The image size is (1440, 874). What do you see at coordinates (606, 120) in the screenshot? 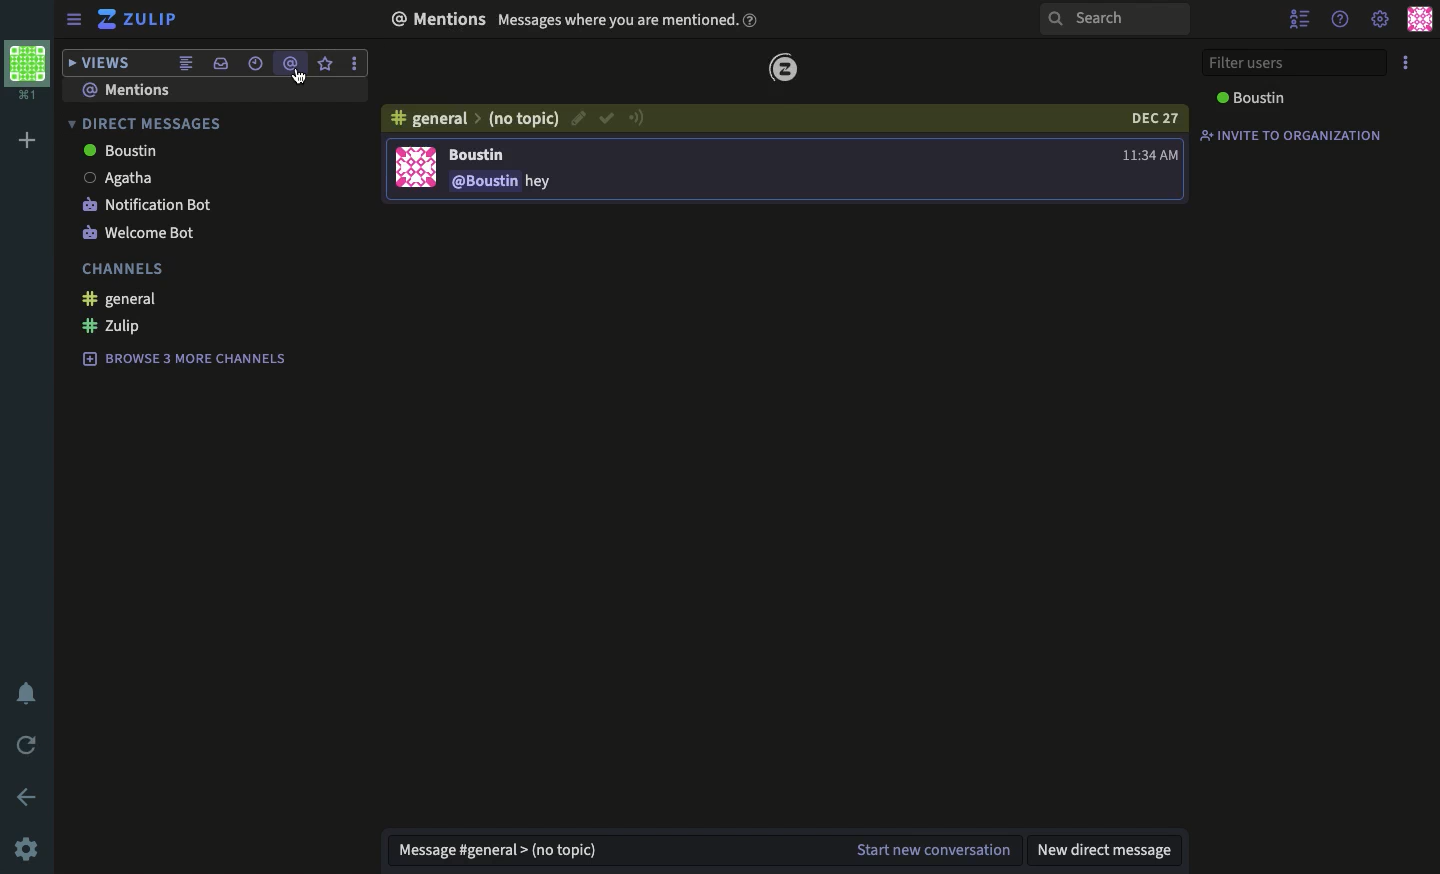
I see `confirm` at bounding box center [606, 120].